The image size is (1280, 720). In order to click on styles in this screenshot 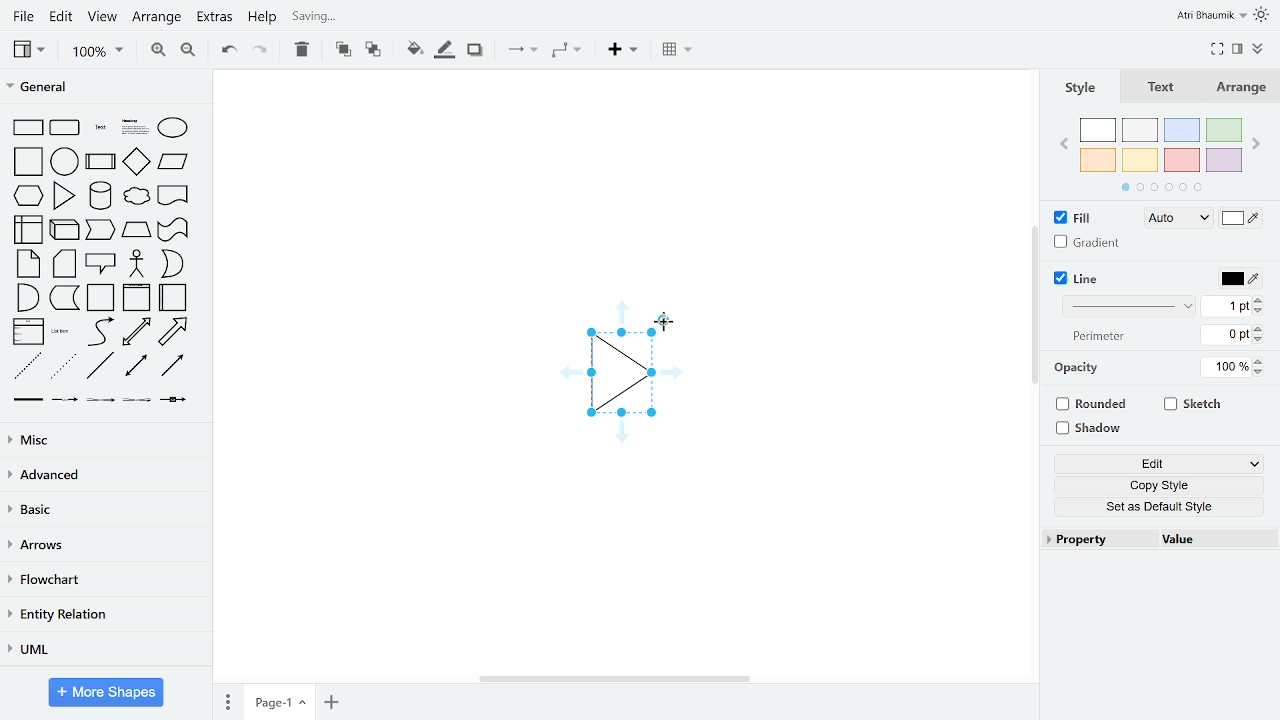, I will do `click(1078, 87)`.